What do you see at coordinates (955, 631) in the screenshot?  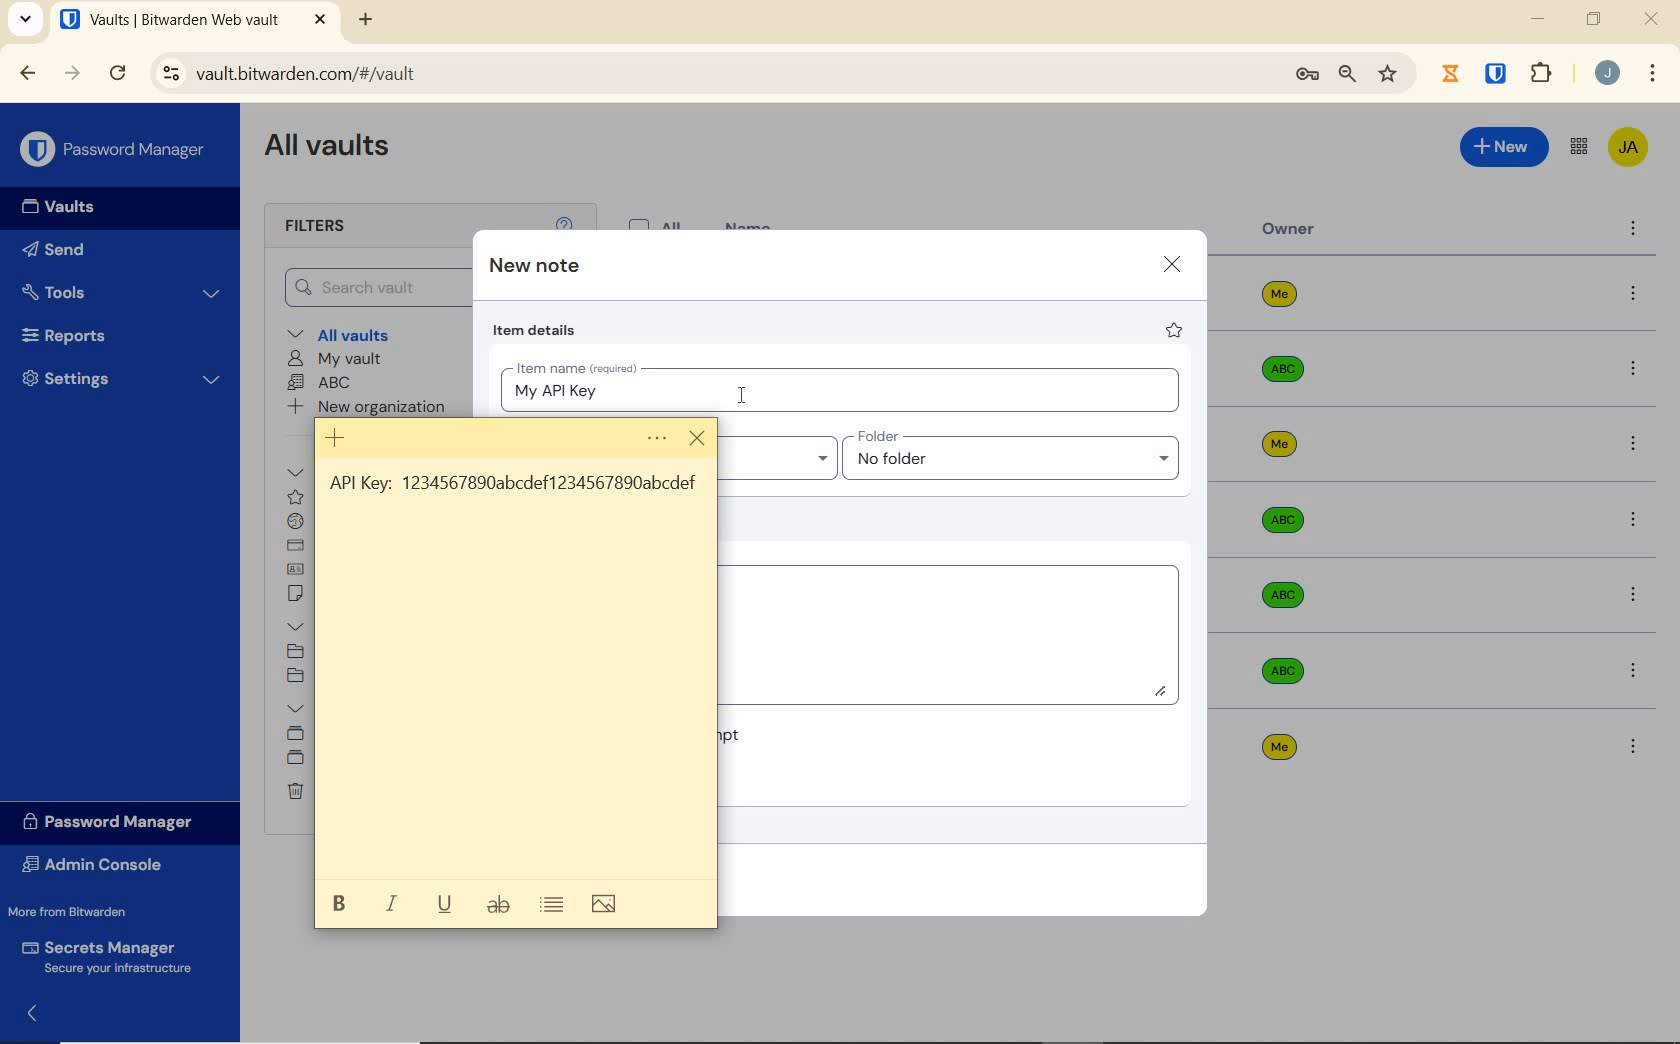 I see `Add Notes` at bounding box center [955, 631].